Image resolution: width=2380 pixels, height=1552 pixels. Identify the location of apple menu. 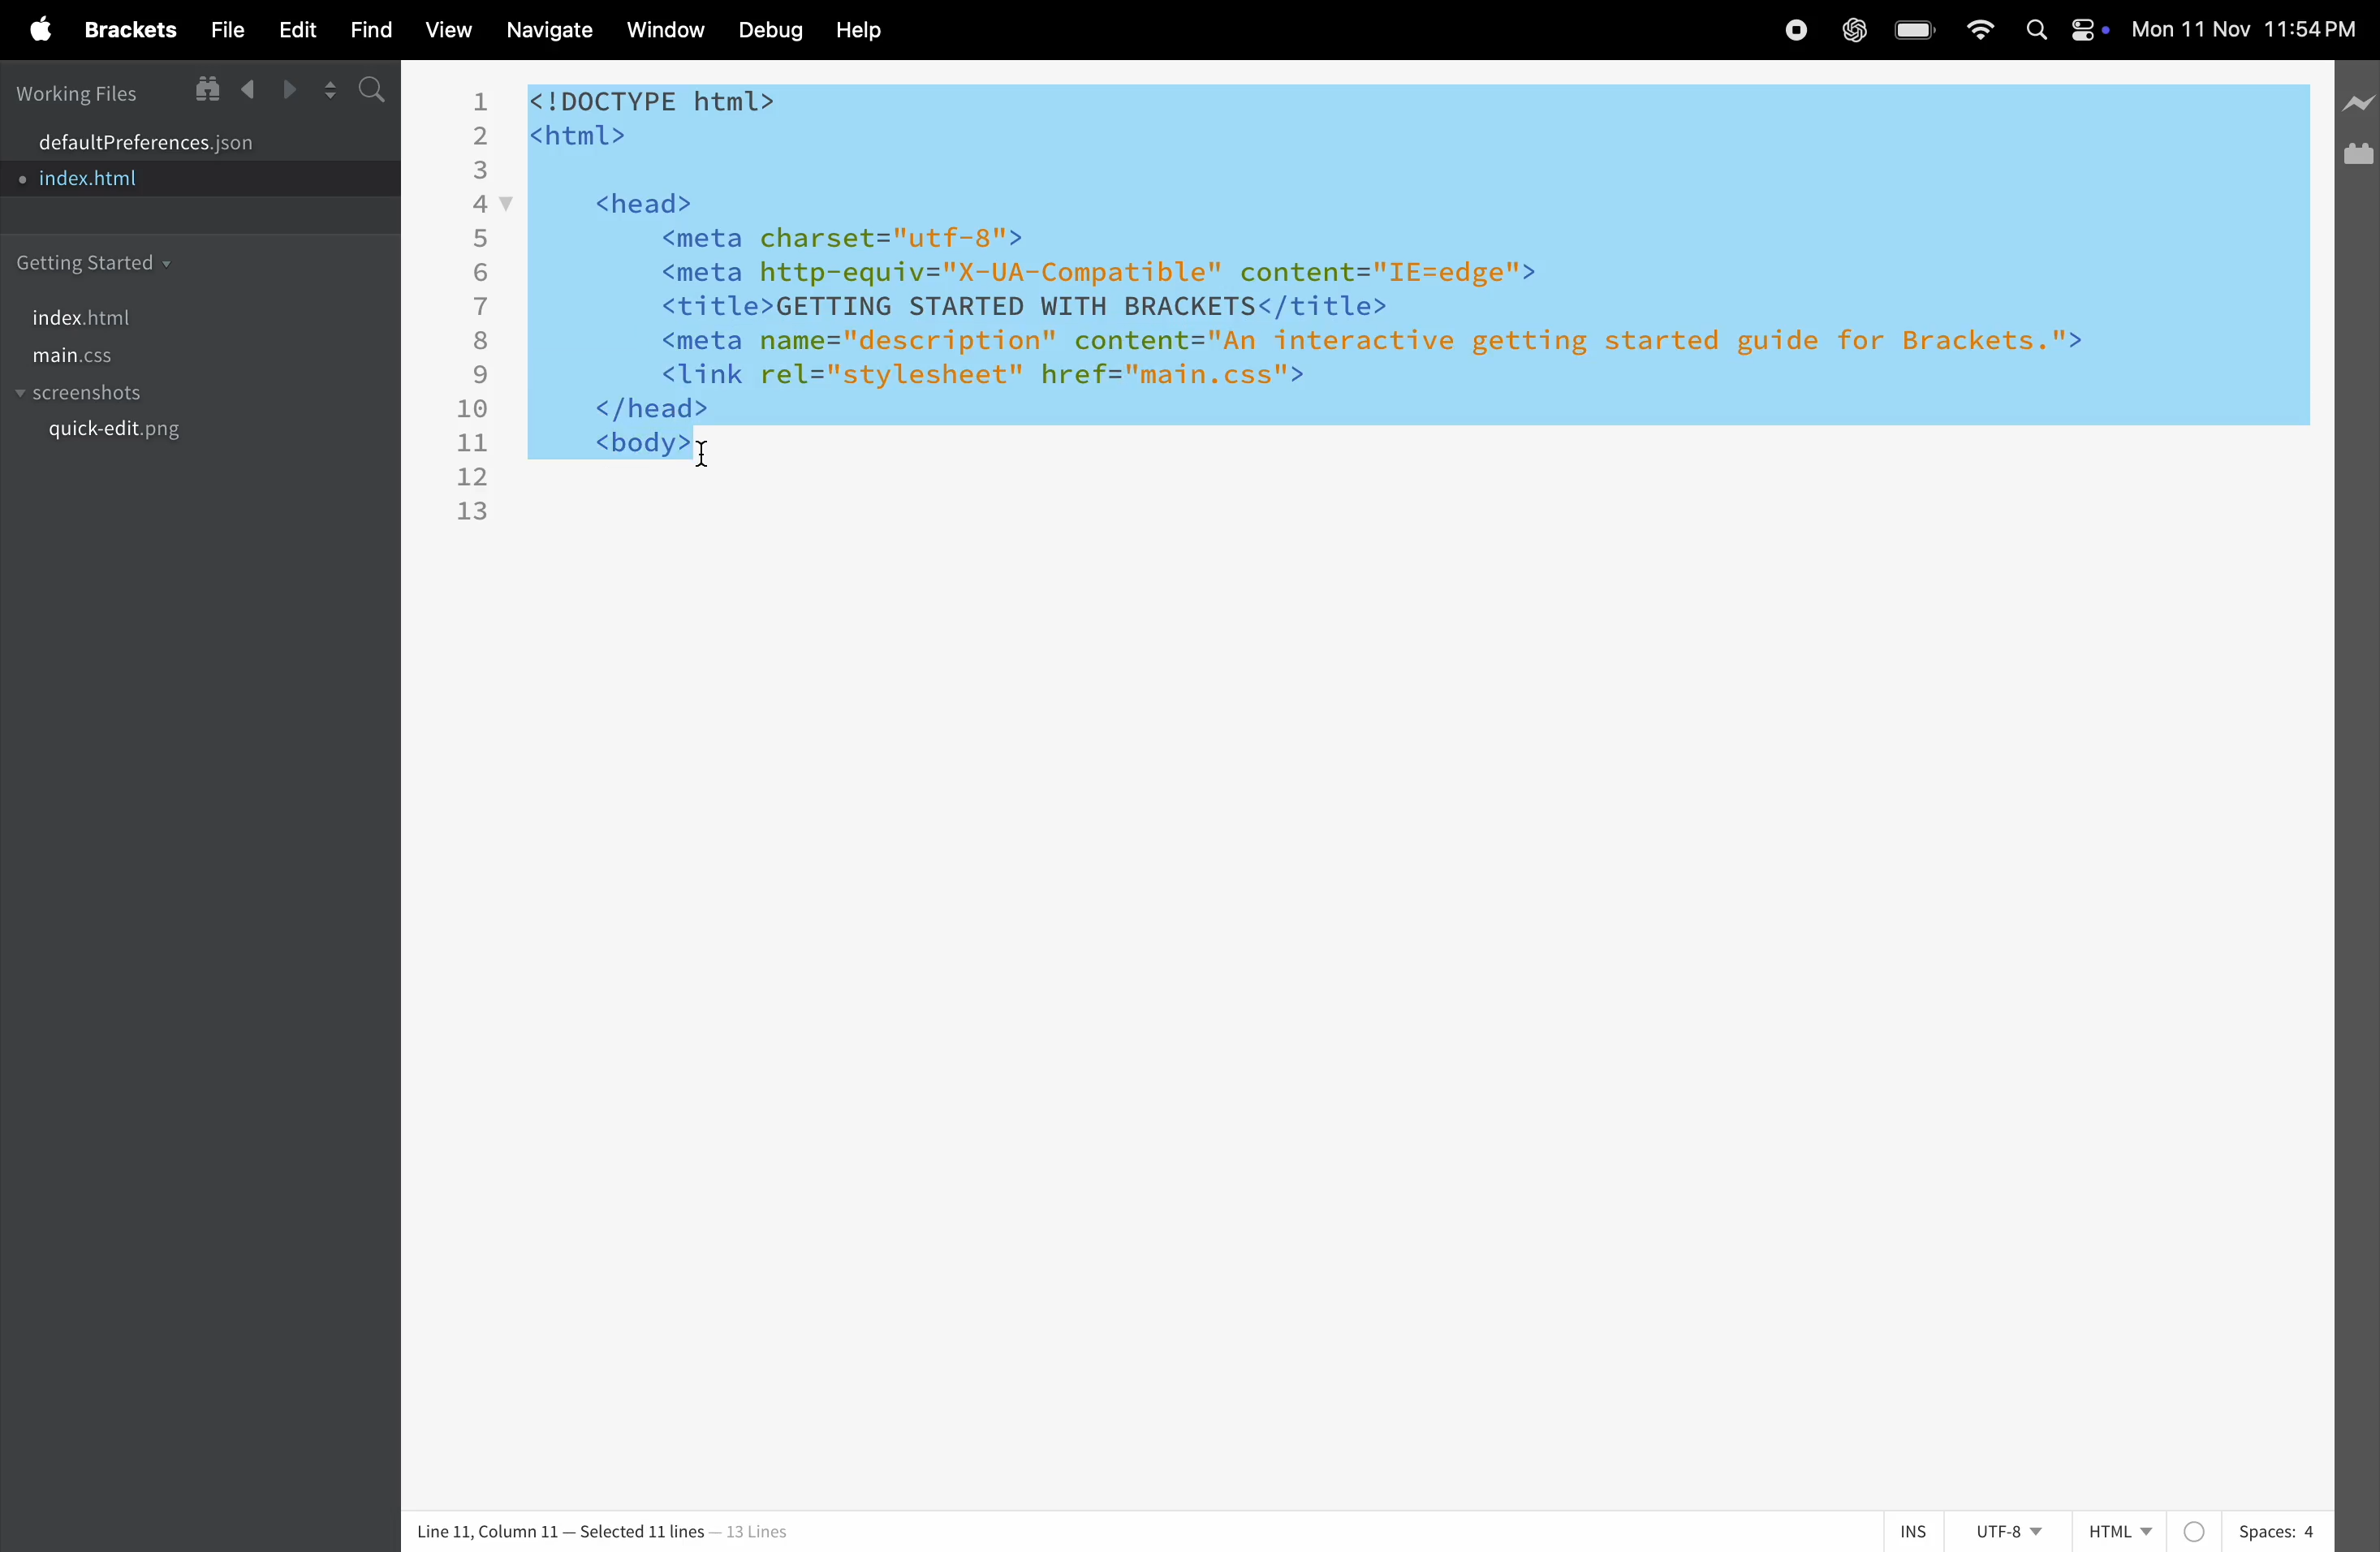
(35, 30).